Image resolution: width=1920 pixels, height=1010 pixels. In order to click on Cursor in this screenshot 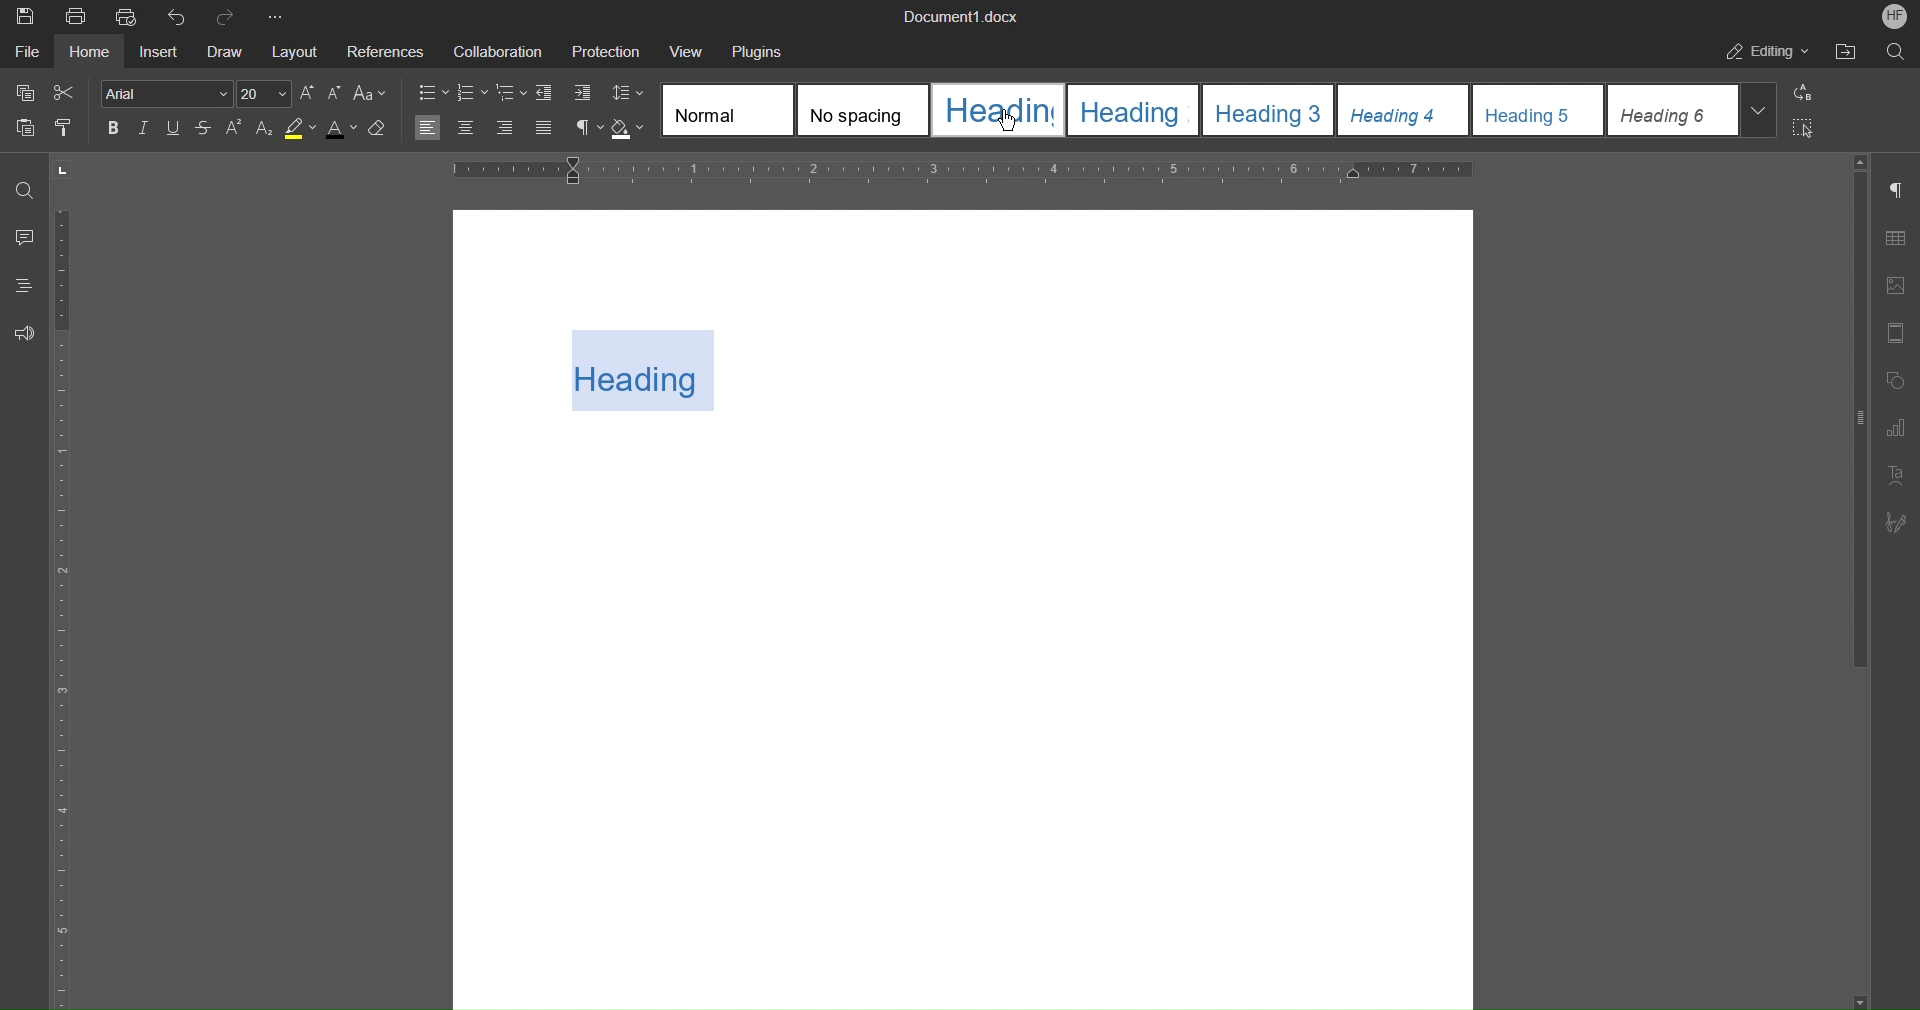, I will do `click(1005, 116)`.